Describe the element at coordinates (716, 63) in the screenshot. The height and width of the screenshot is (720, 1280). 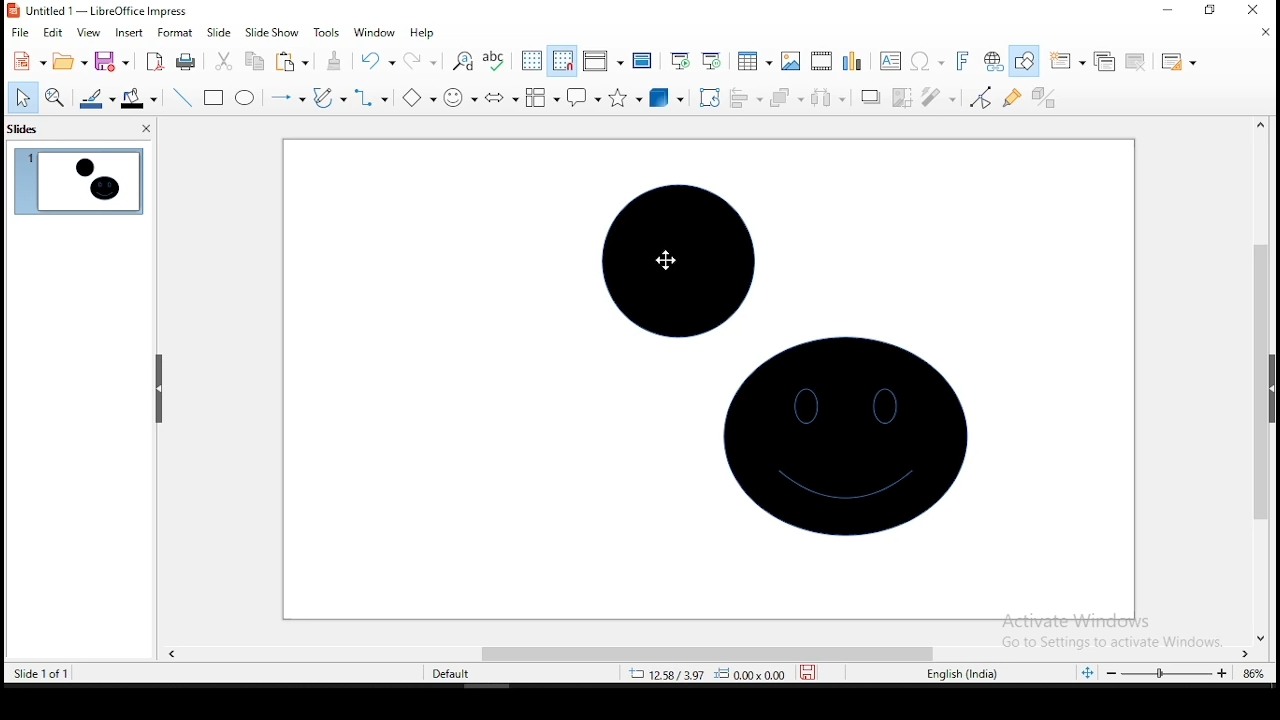
I see `start from current slide` at that location.